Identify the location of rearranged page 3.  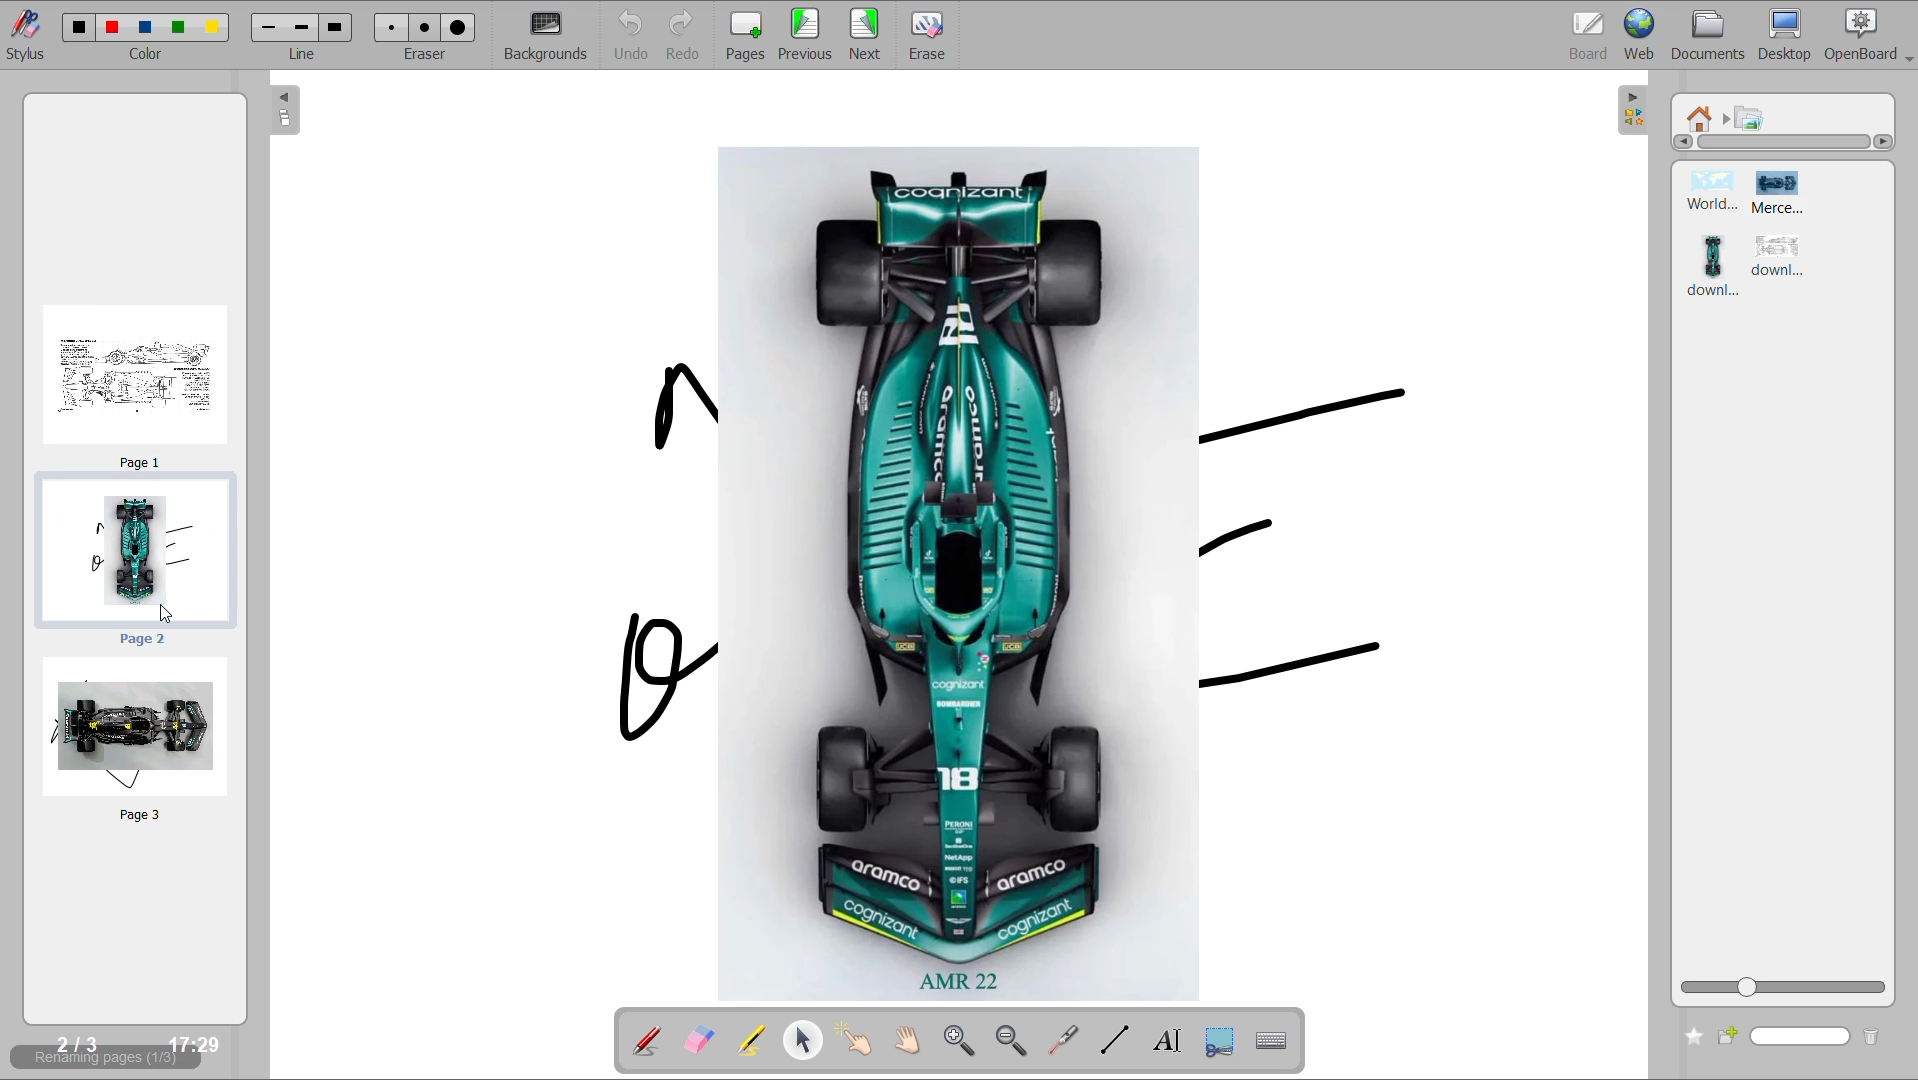
(137, 745).